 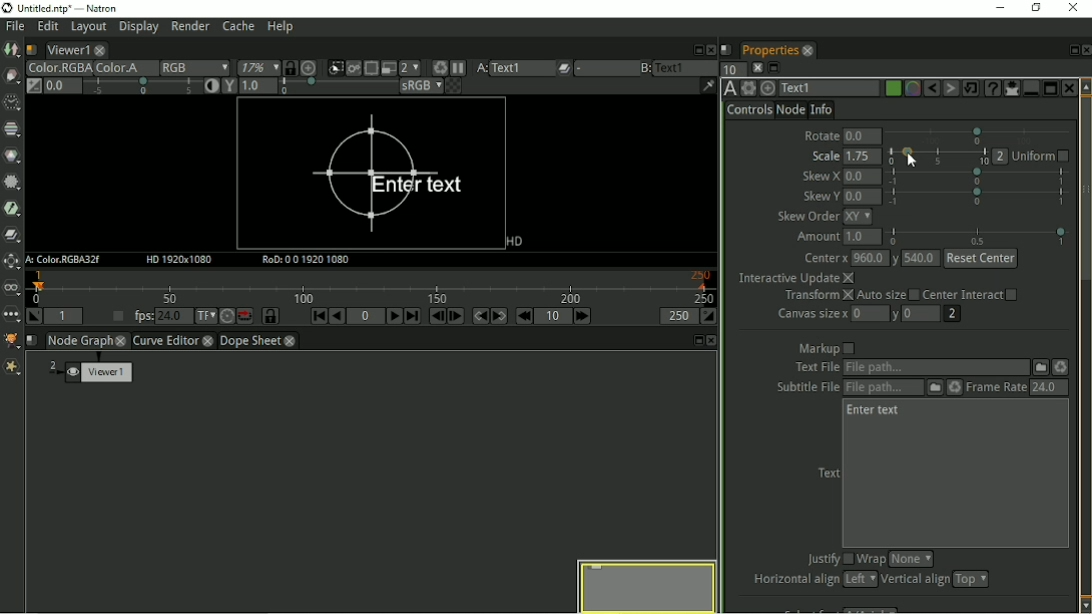 I want to click on Frame rate, so click(x=1018, y=386).